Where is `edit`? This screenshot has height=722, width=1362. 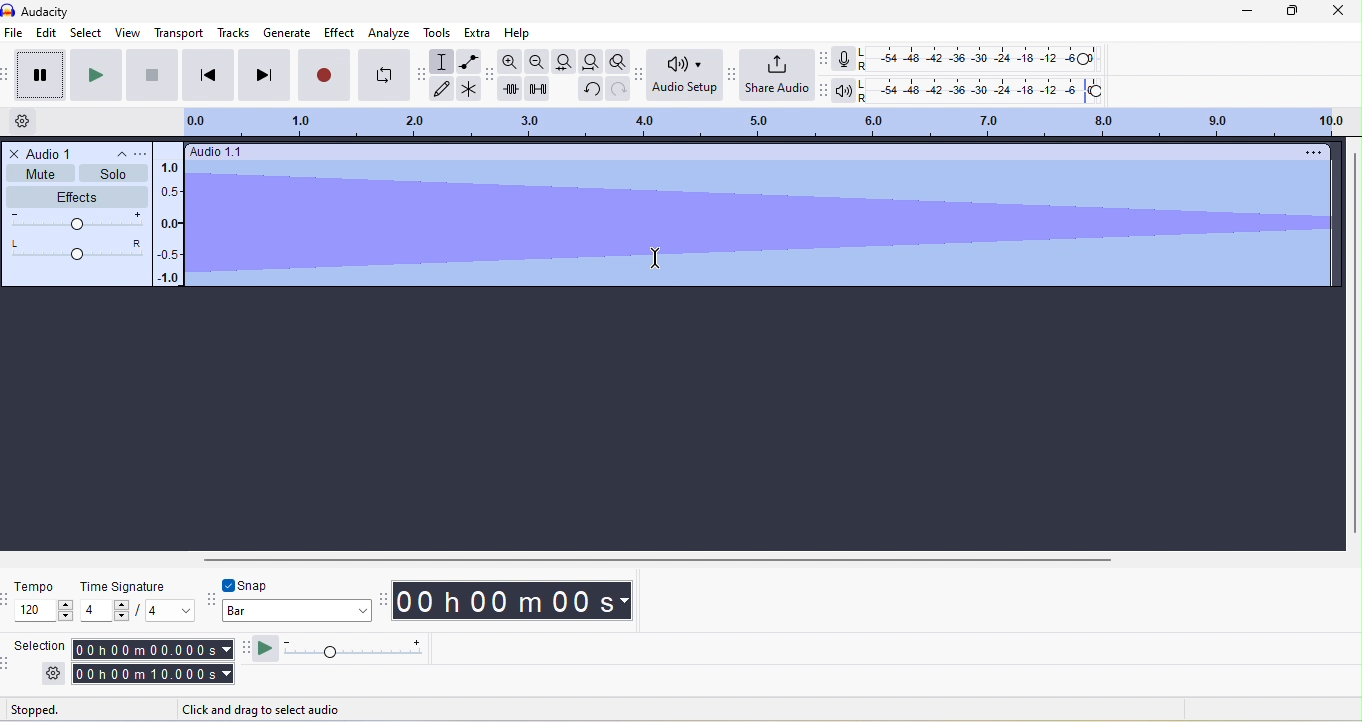 edit is located at coordinates (46, 34).